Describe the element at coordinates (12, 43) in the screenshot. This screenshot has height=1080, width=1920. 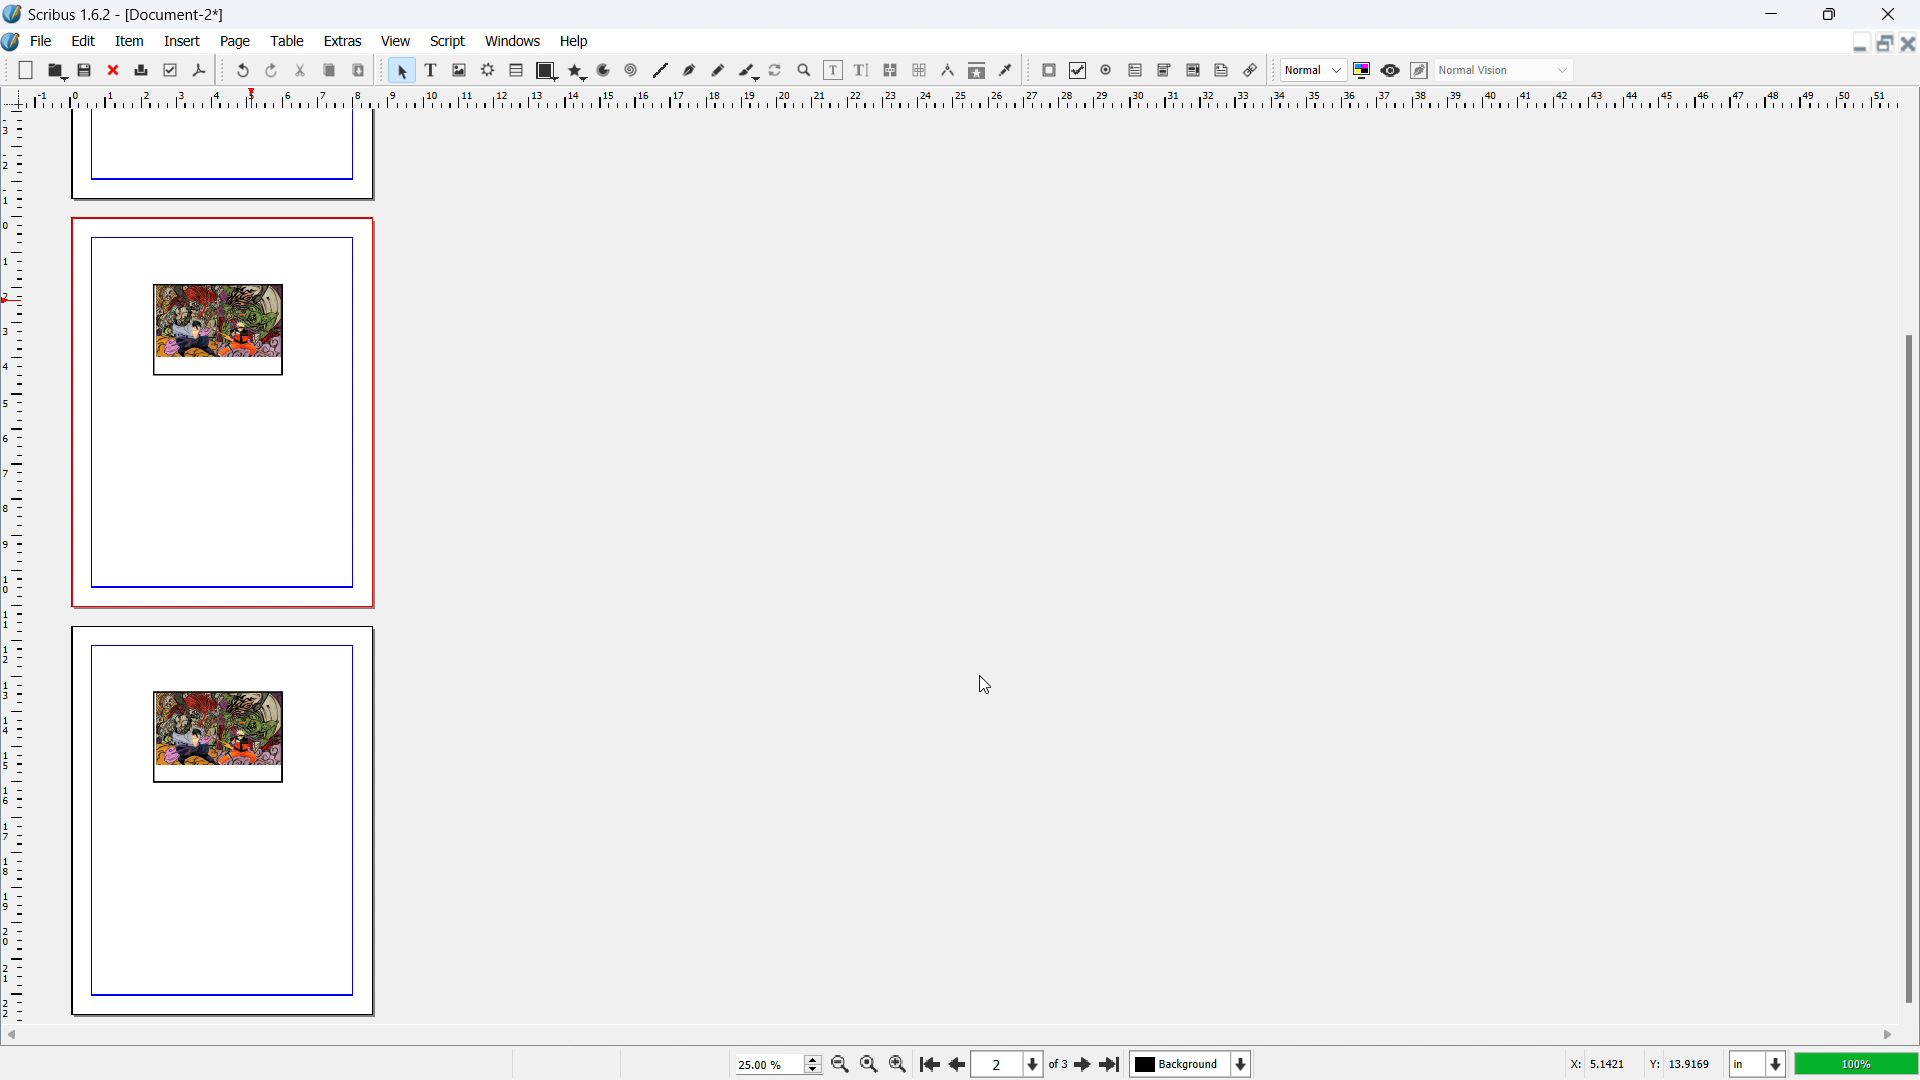
I see `logo` at that location.